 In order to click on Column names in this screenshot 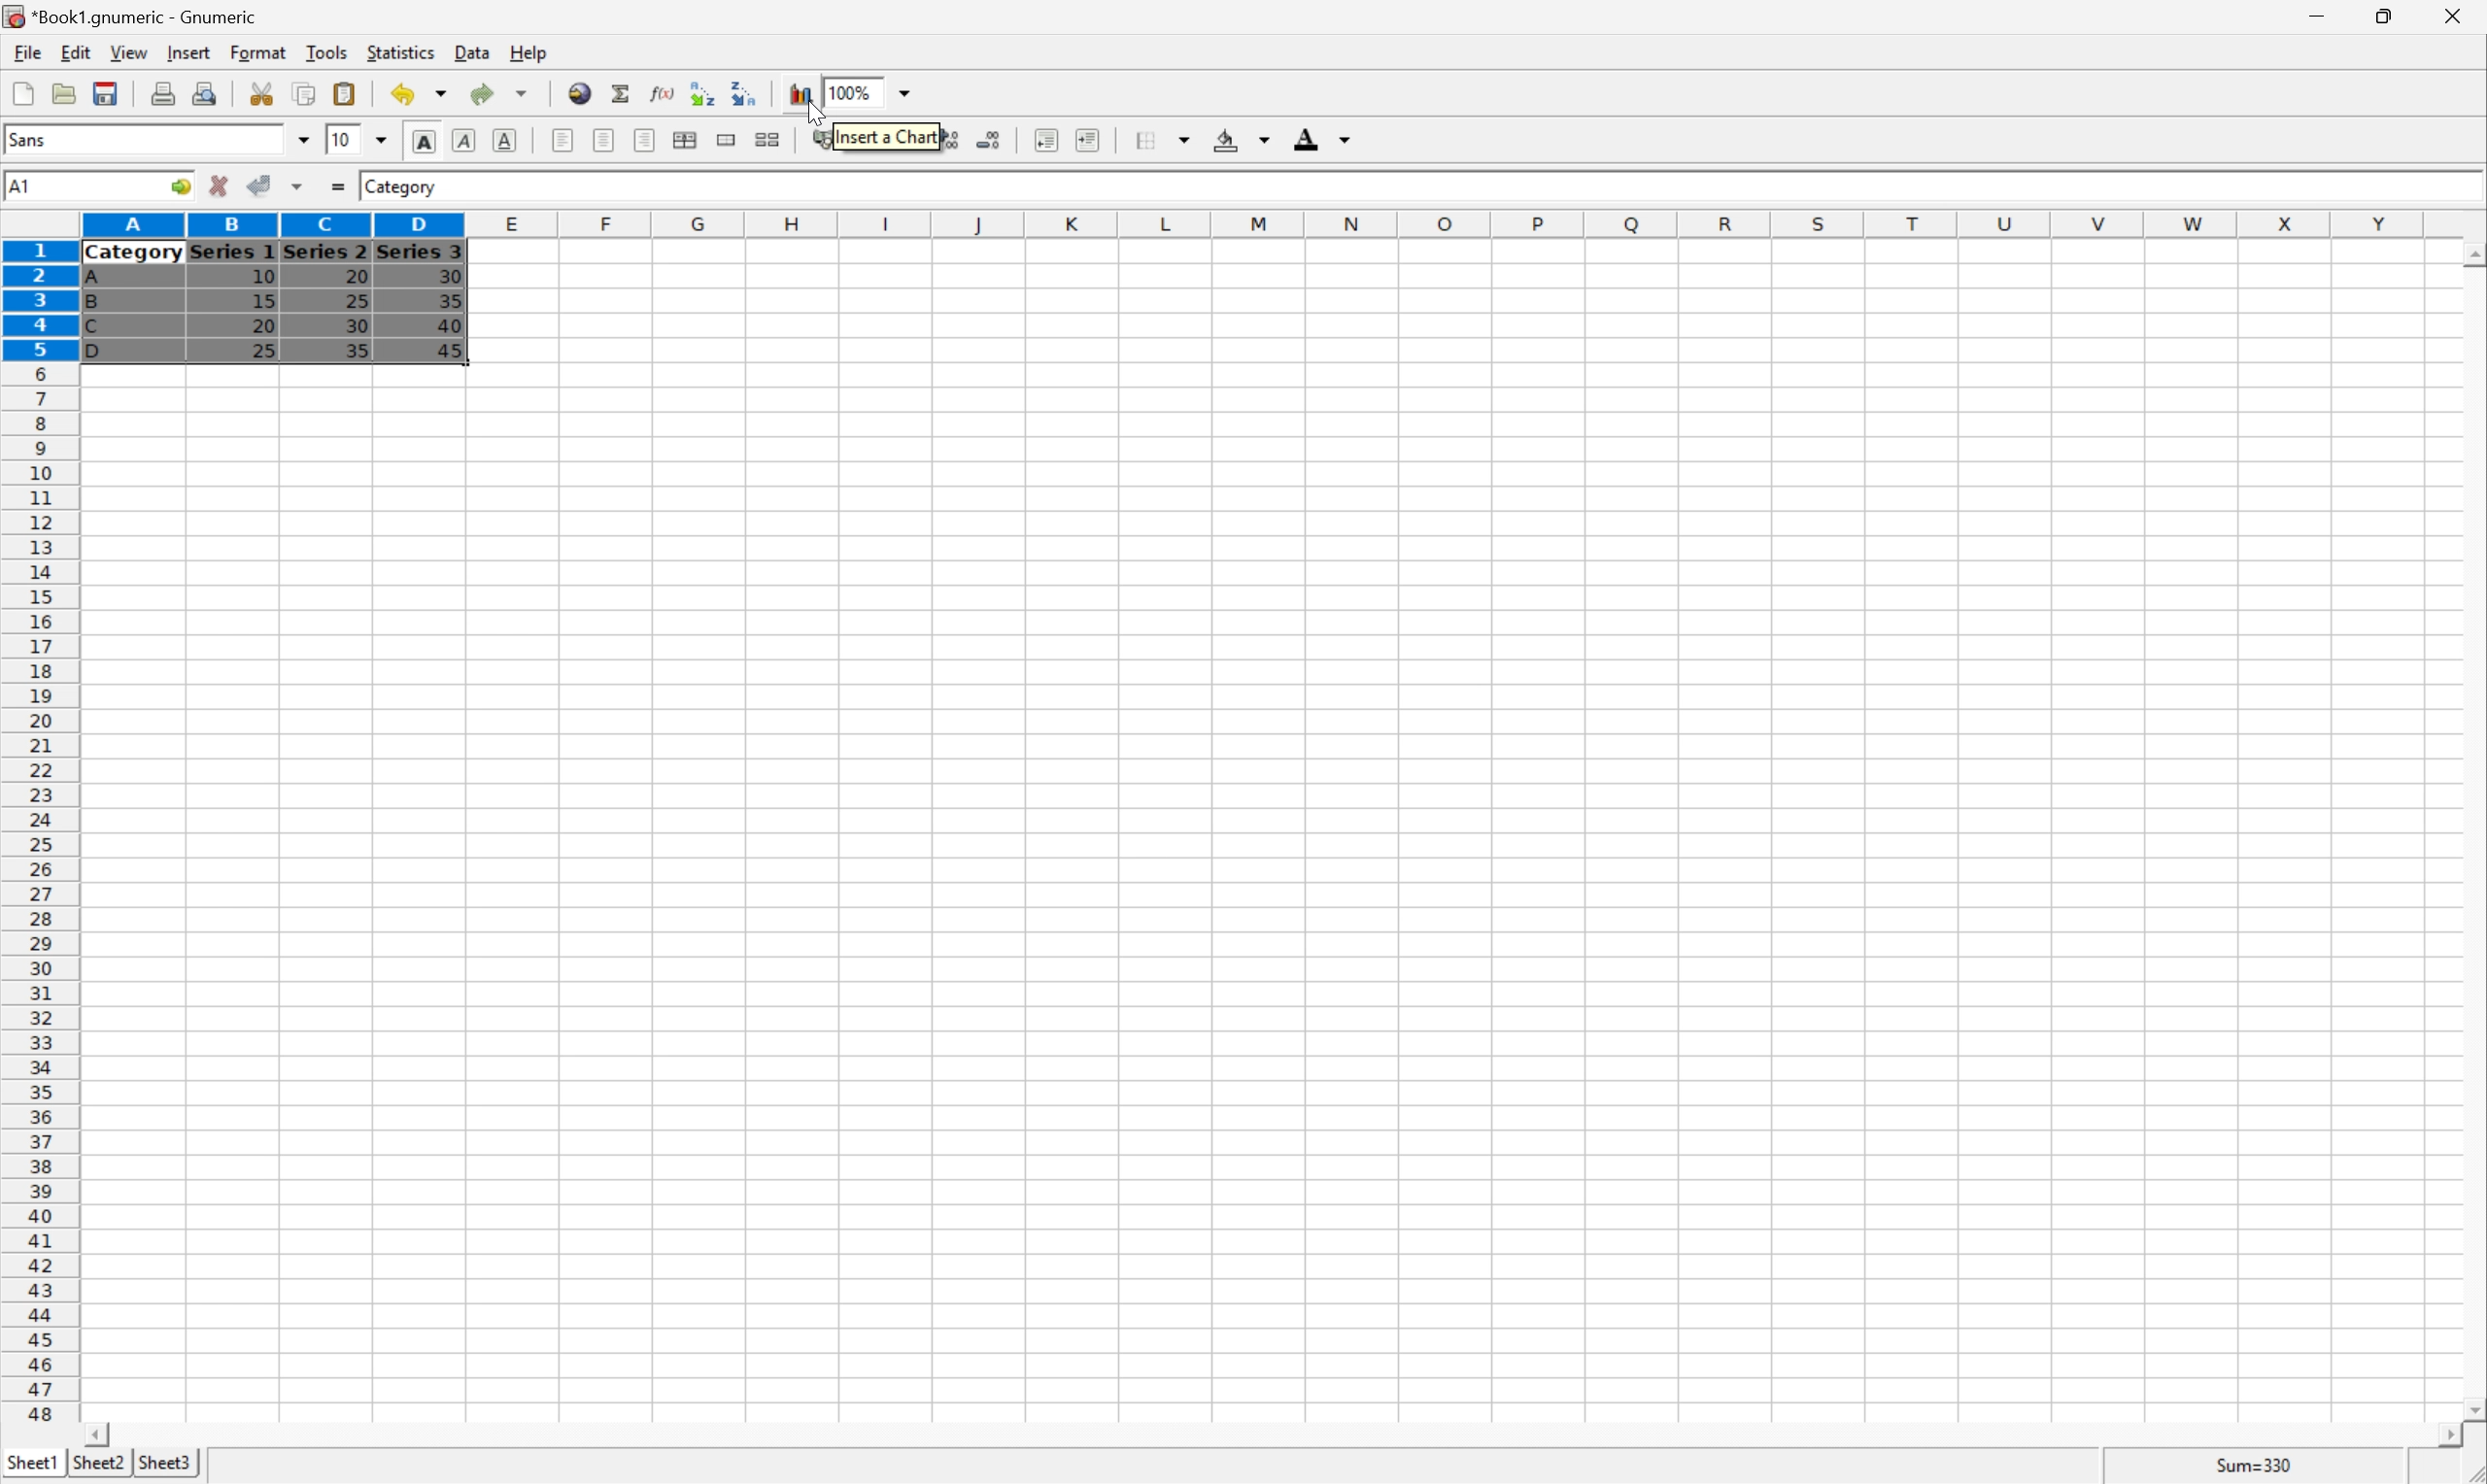, I will do `click(1259, 227)`.